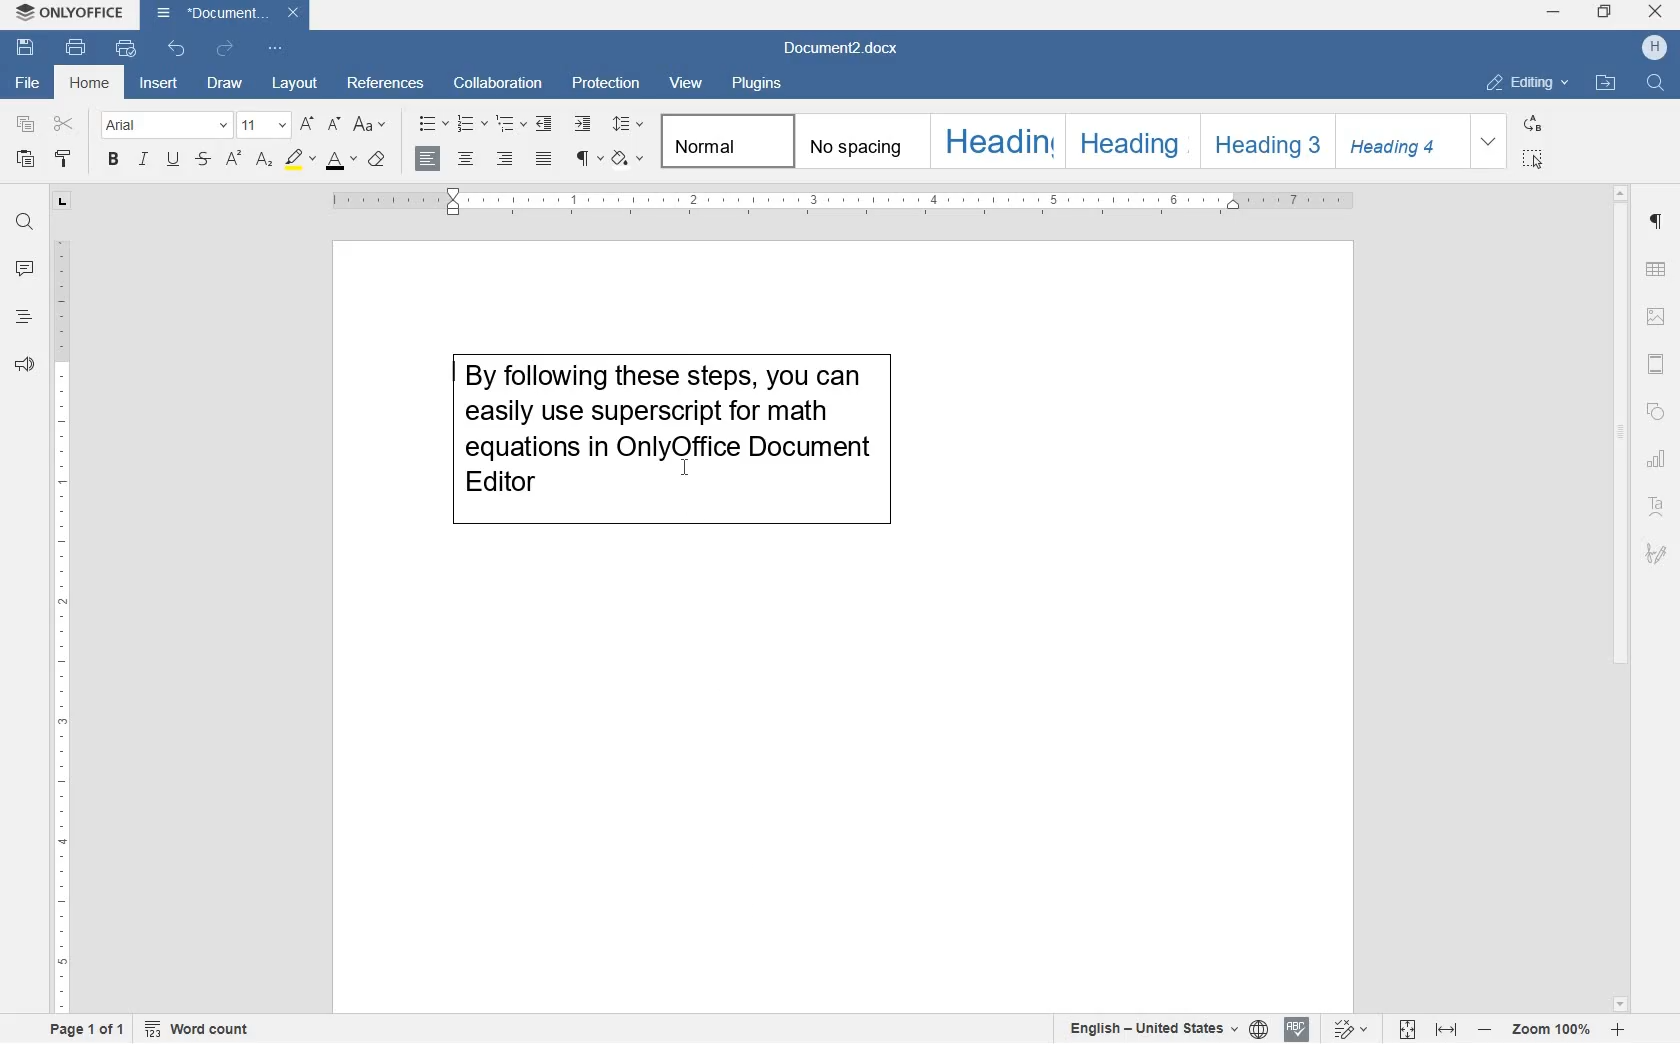  Describe the element at coordinates (505, 160) in the screenshot. I see `right alignment` at that location.